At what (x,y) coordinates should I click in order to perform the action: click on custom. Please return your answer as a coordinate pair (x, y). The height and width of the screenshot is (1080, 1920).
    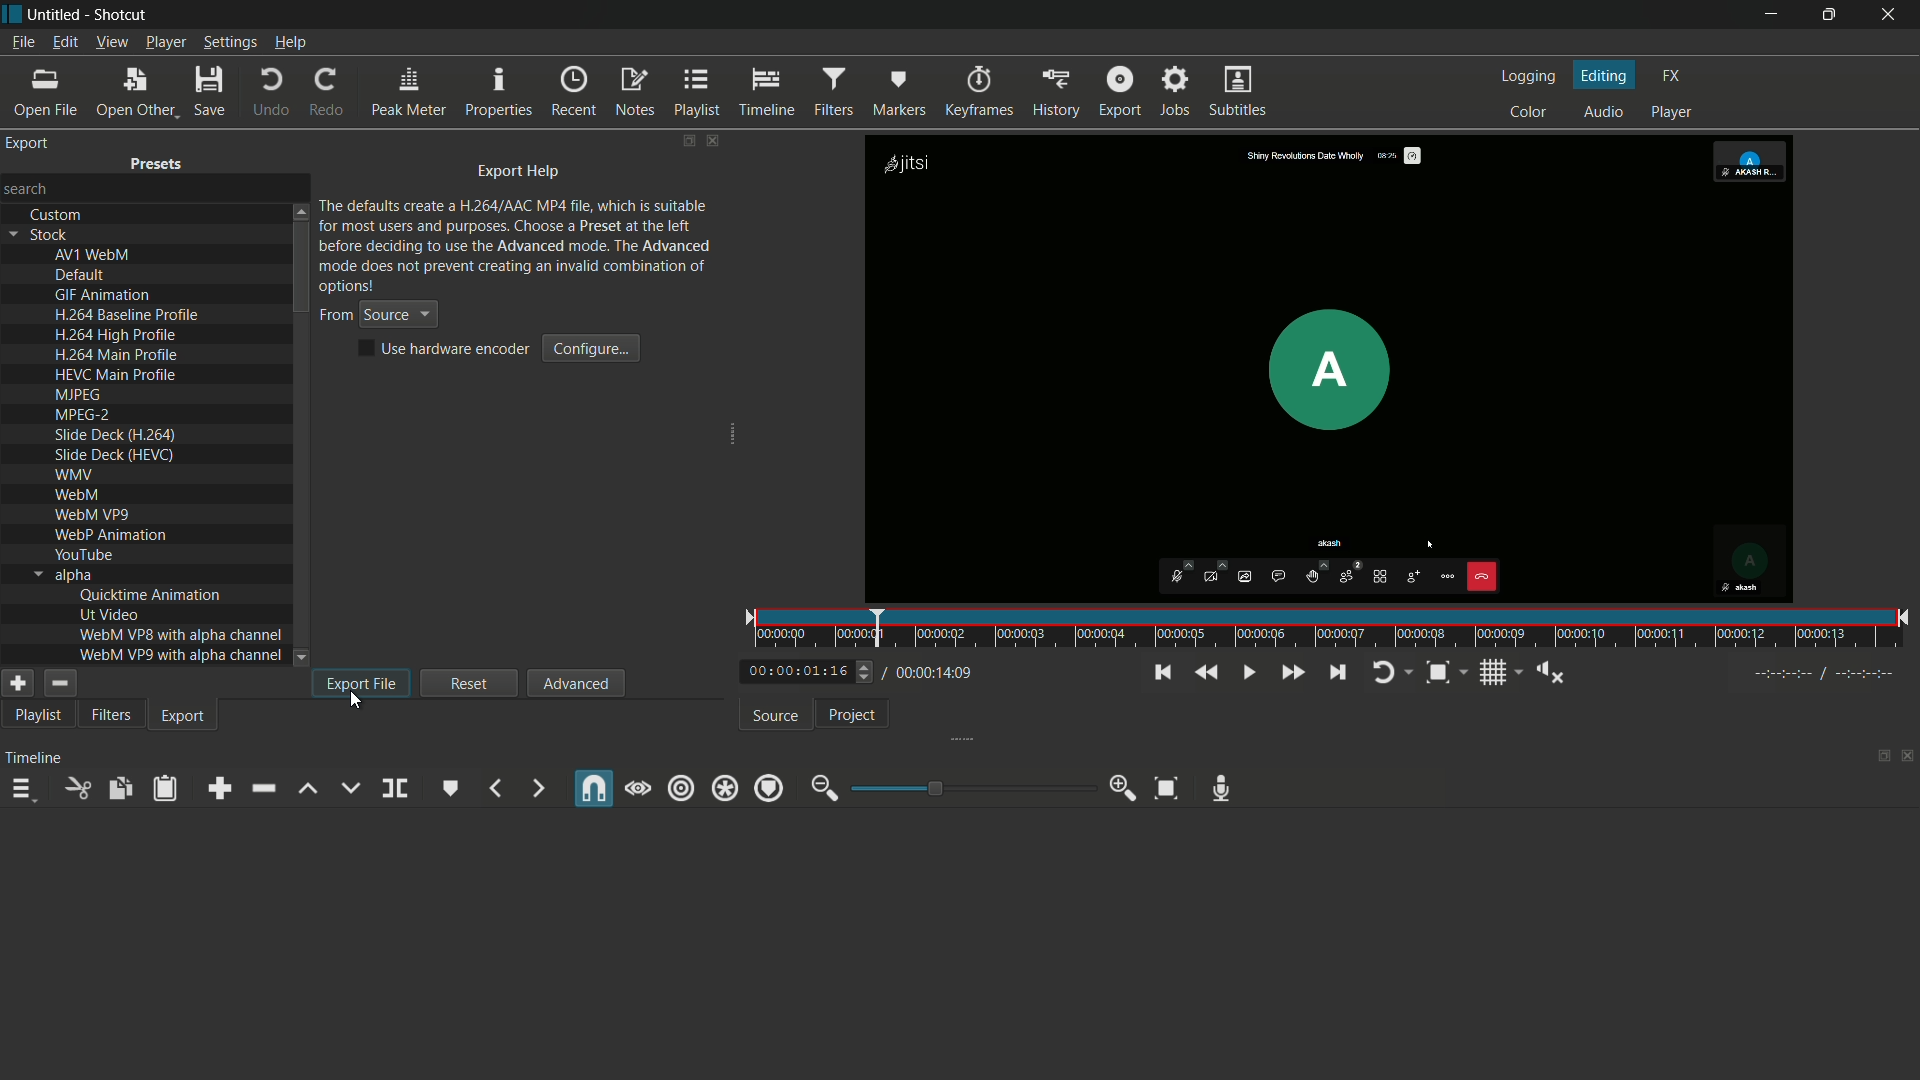
    Looking at the image, I should click on (59, 214).